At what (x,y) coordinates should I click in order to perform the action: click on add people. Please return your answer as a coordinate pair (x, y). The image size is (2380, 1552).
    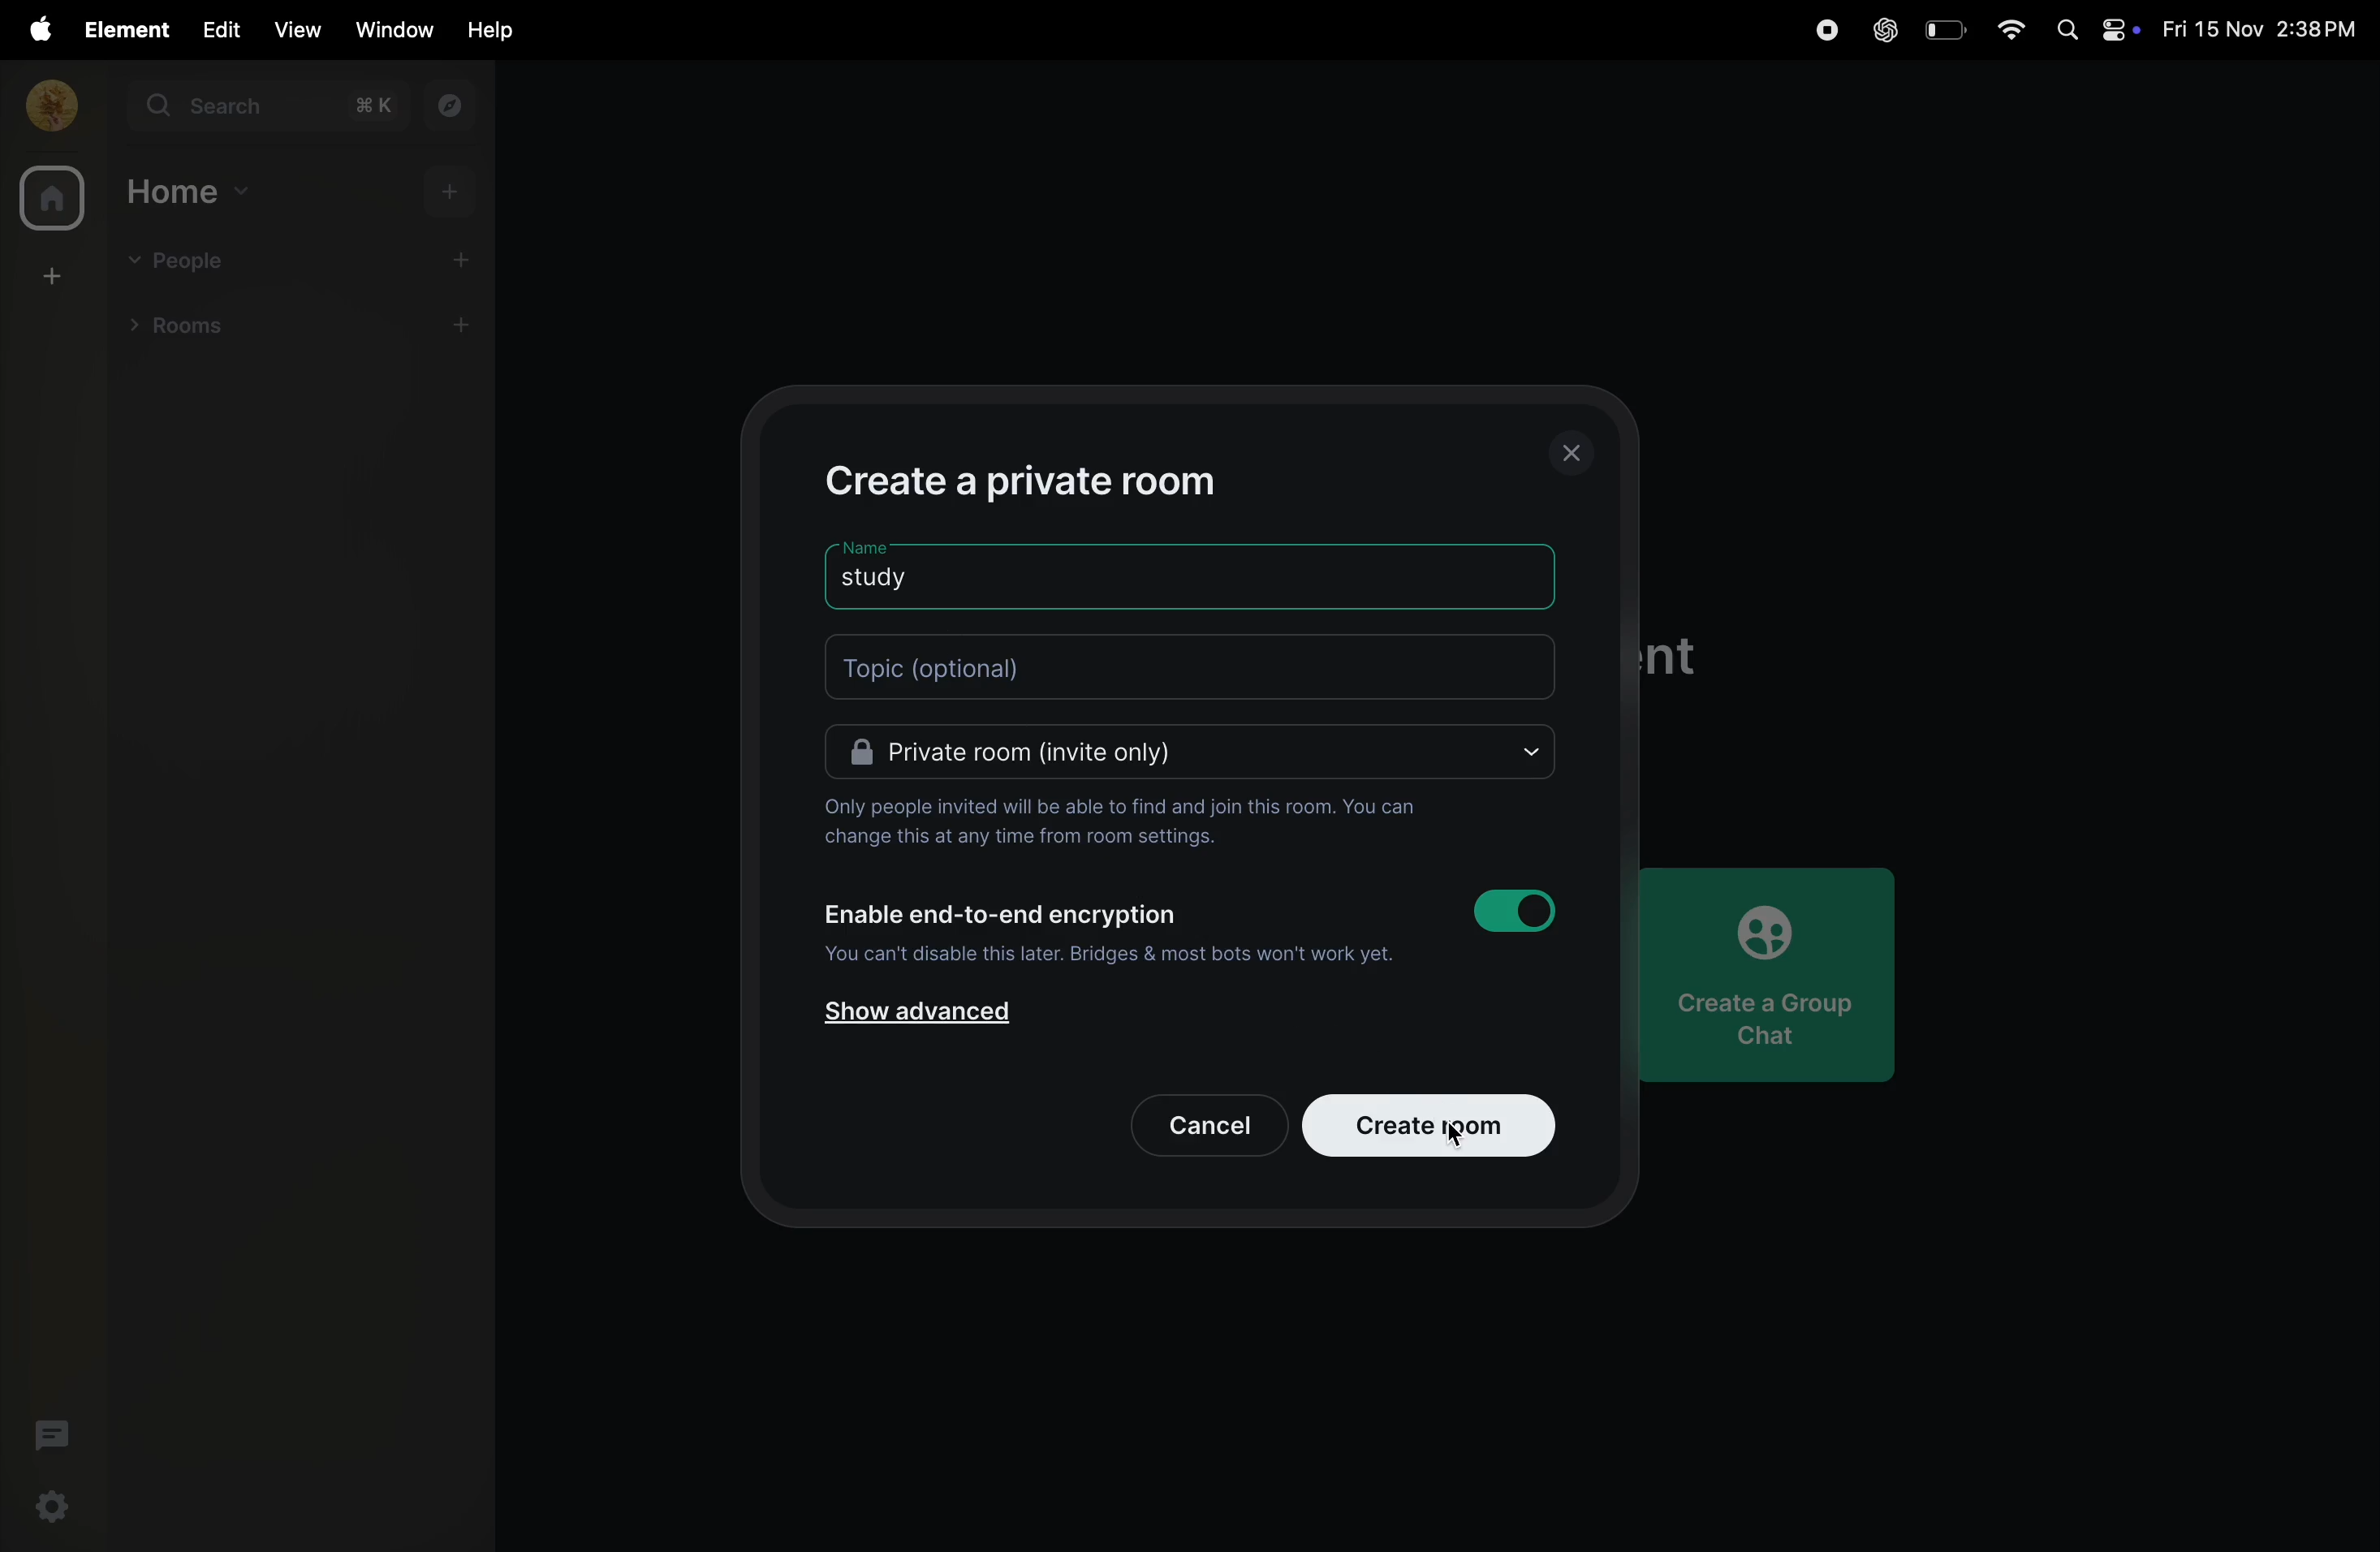
    Looking at the image, I should click on (448, 258).